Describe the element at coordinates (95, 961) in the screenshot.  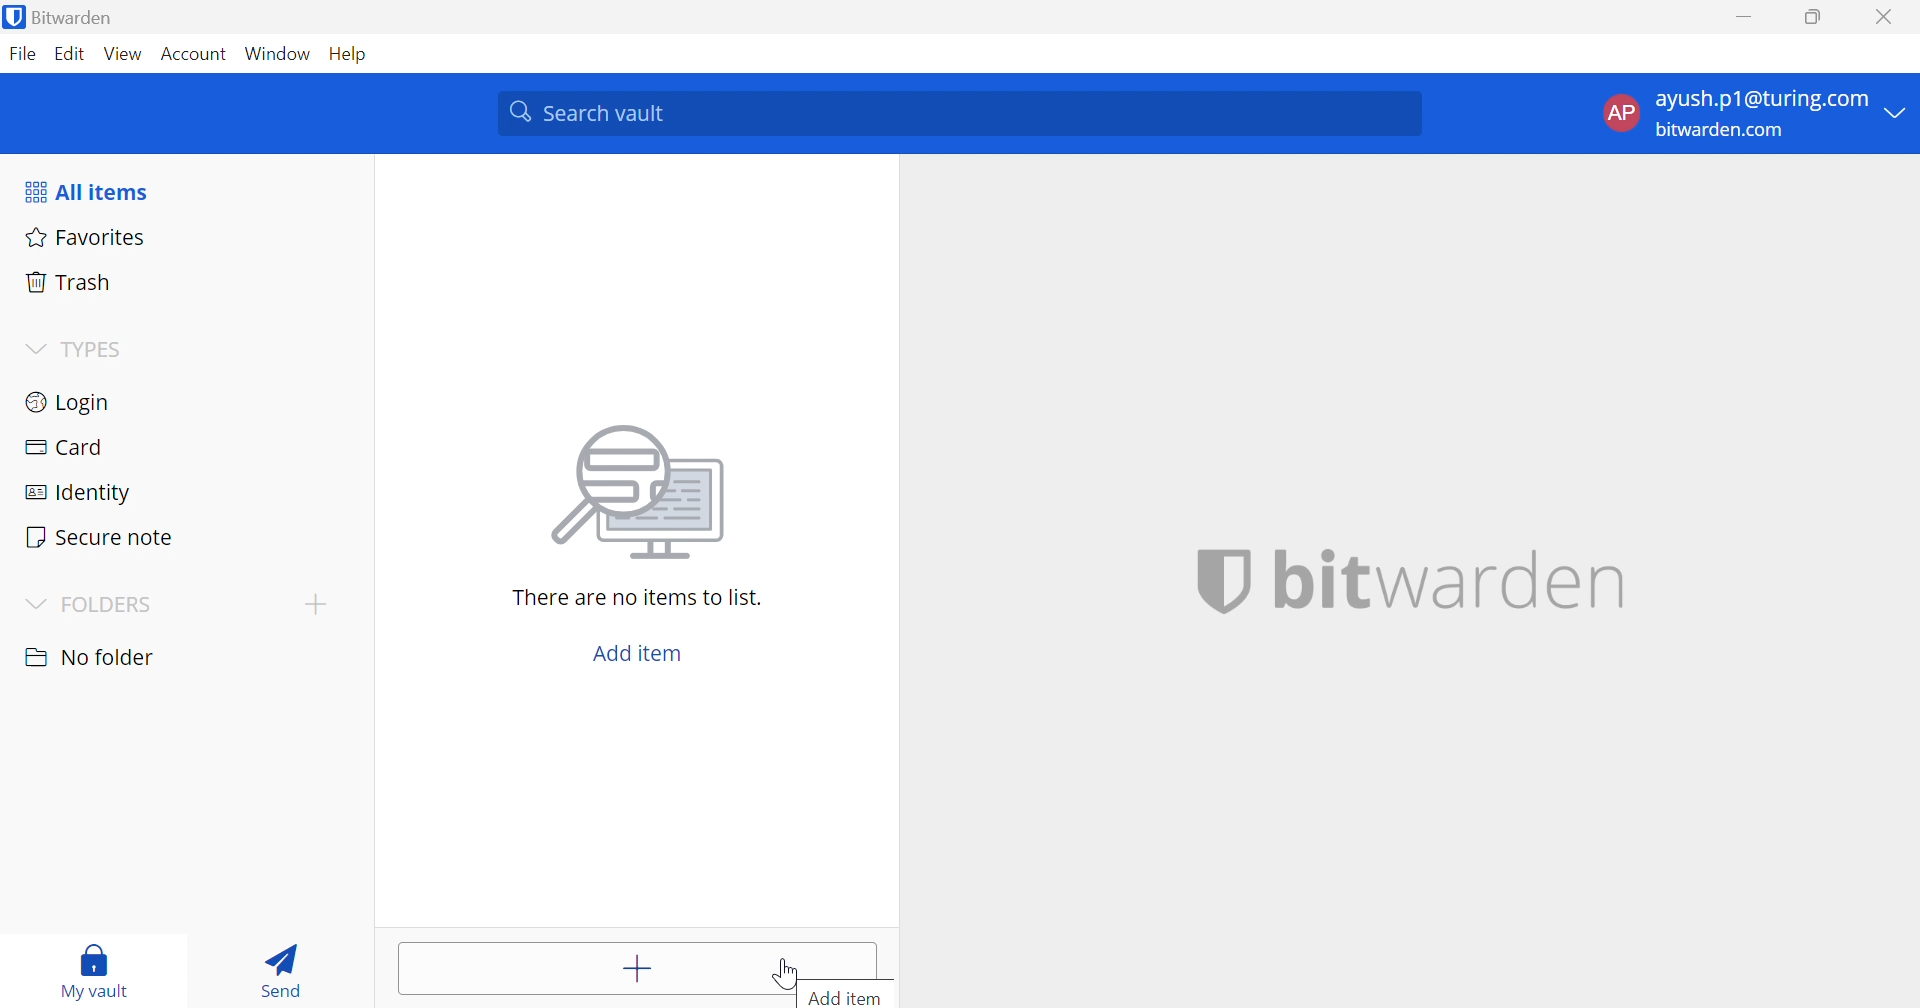
I see `My vault` at that location.